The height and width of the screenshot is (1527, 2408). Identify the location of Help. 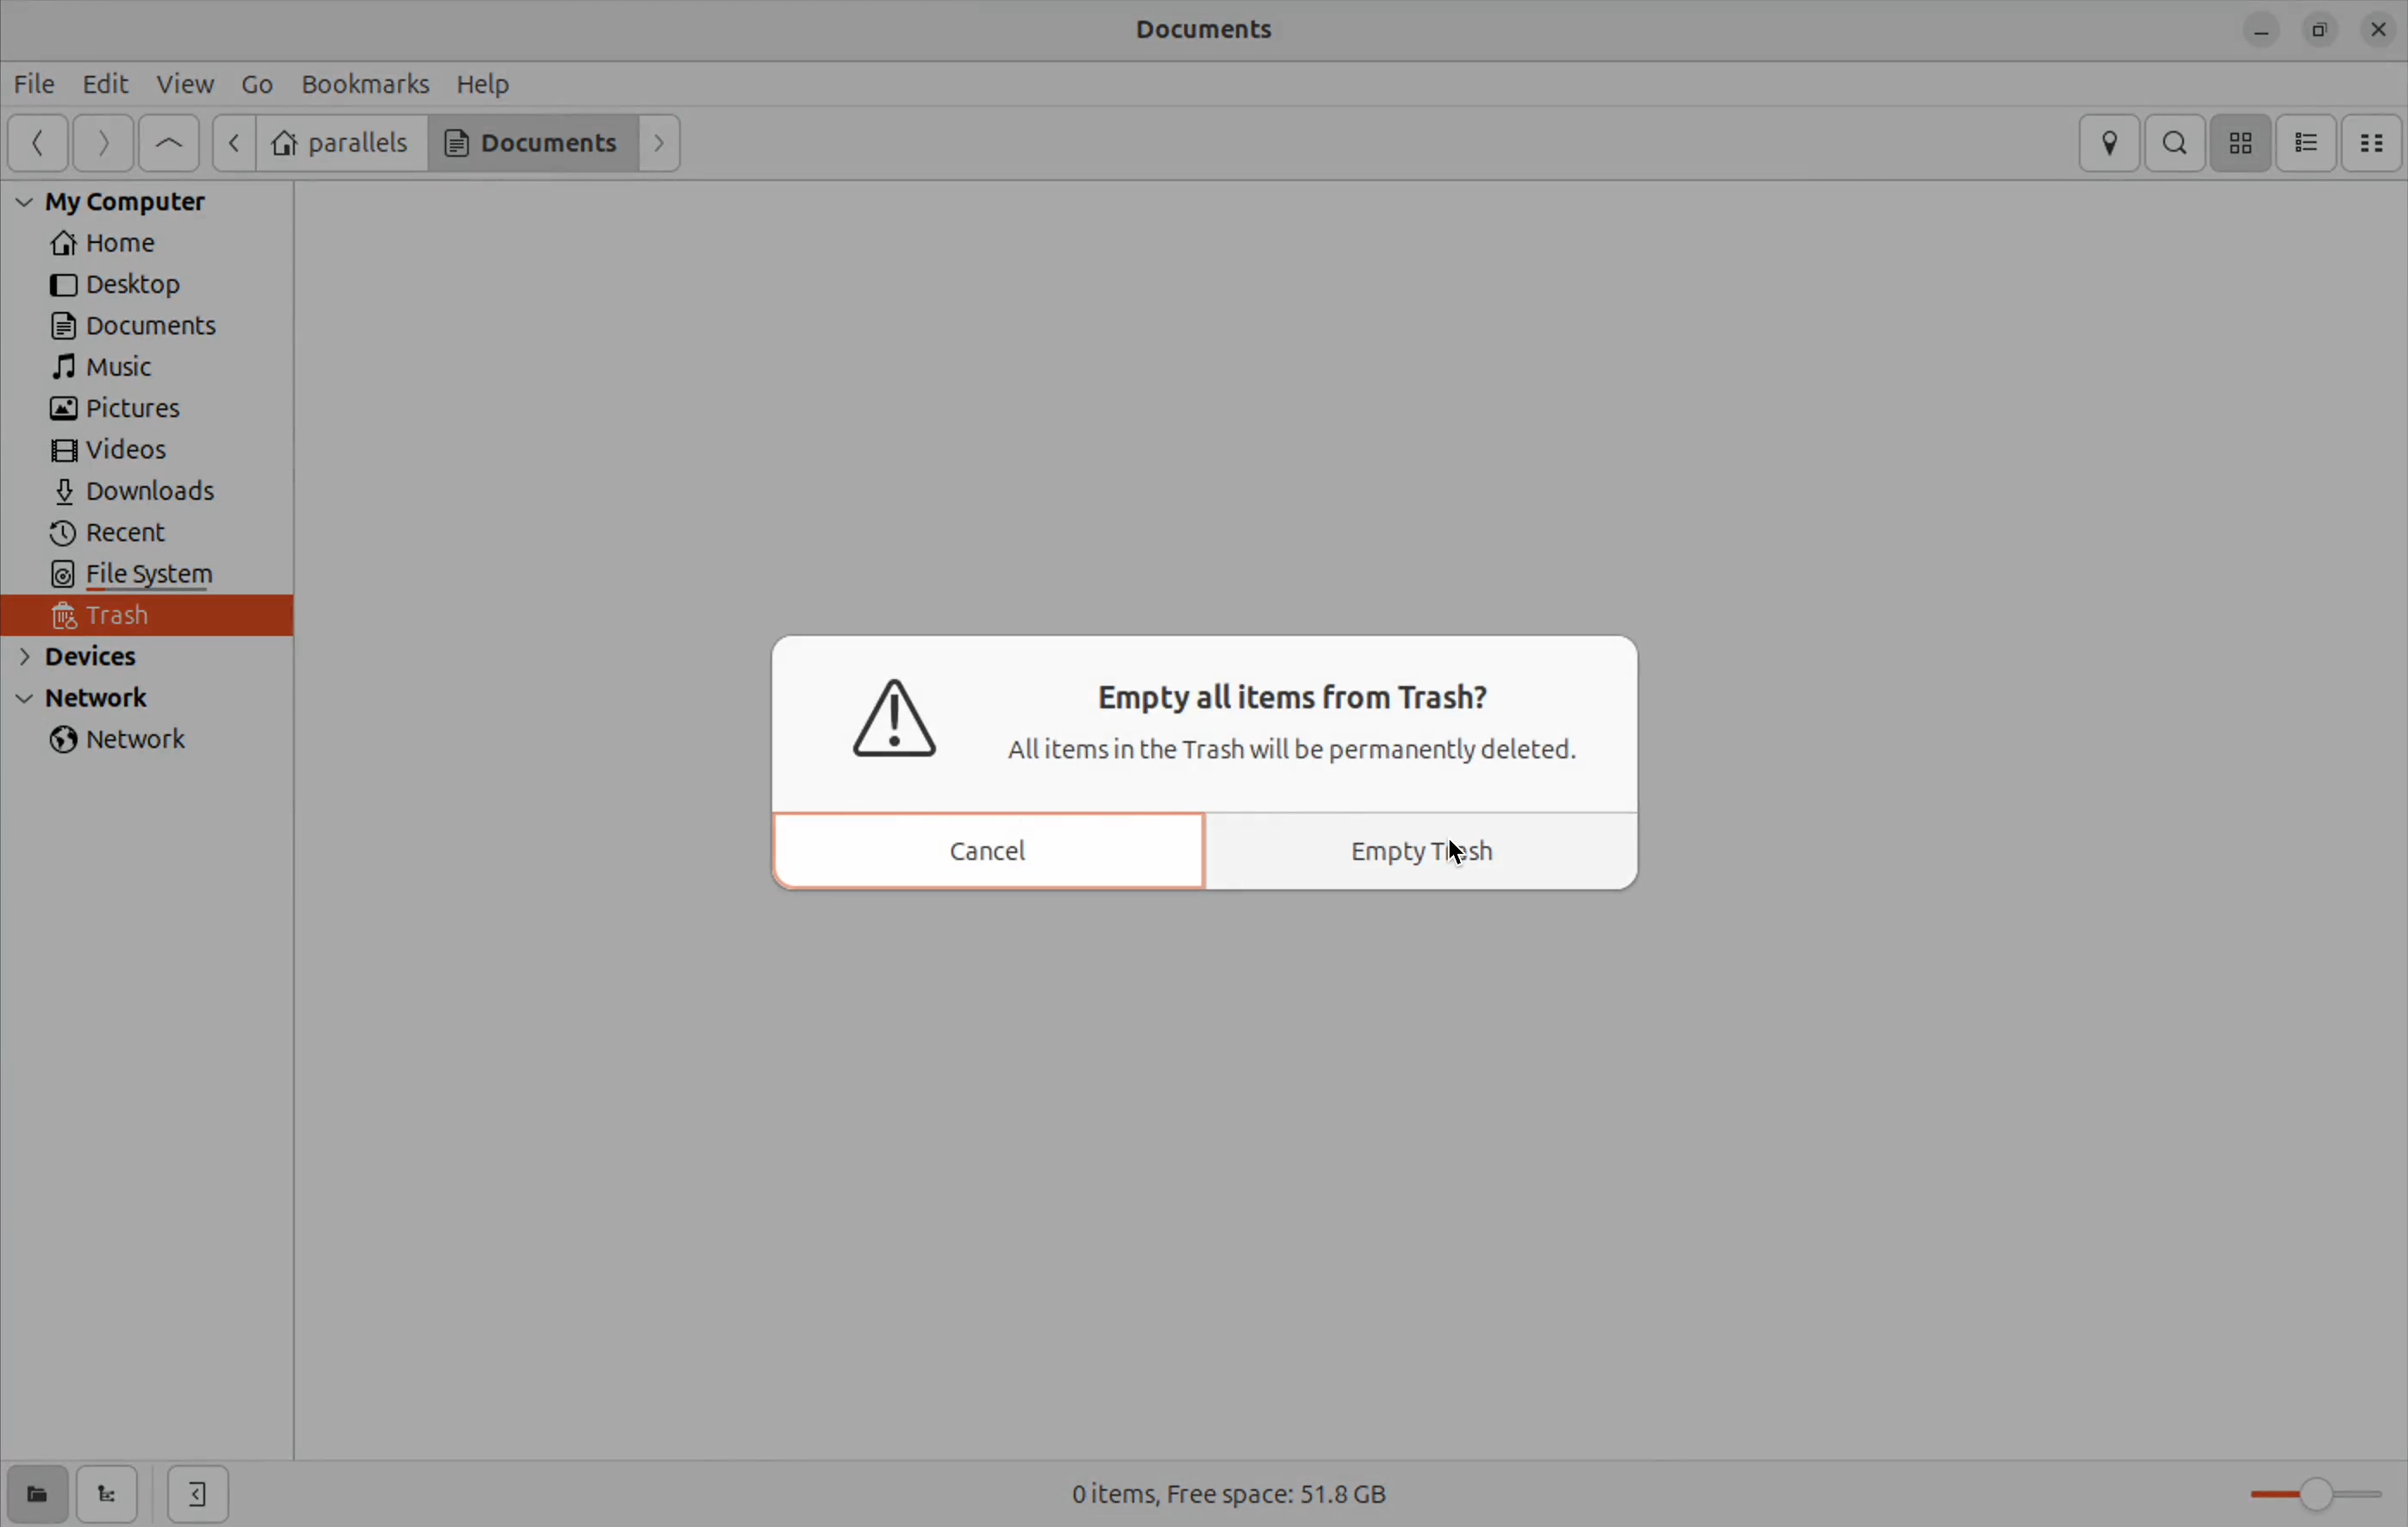
(488, 82).